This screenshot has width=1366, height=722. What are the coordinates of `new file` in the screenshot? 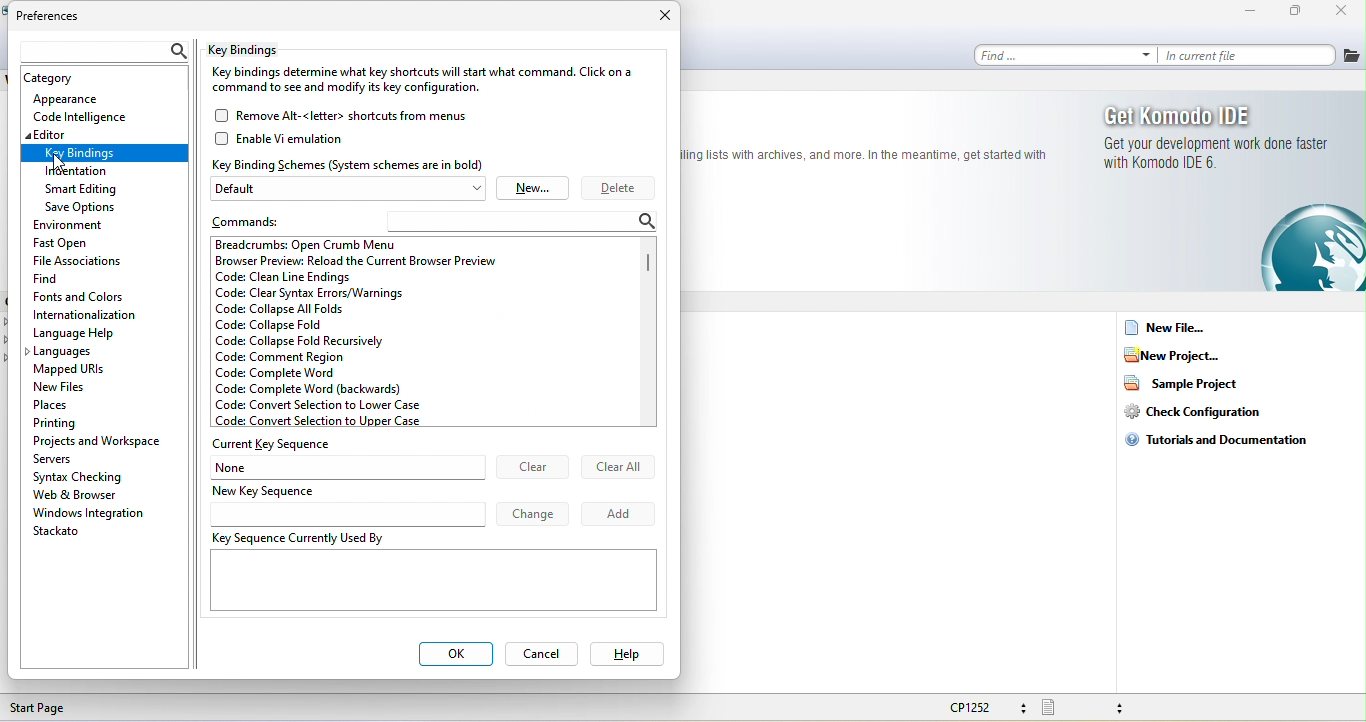 It's located at (1168, 328).